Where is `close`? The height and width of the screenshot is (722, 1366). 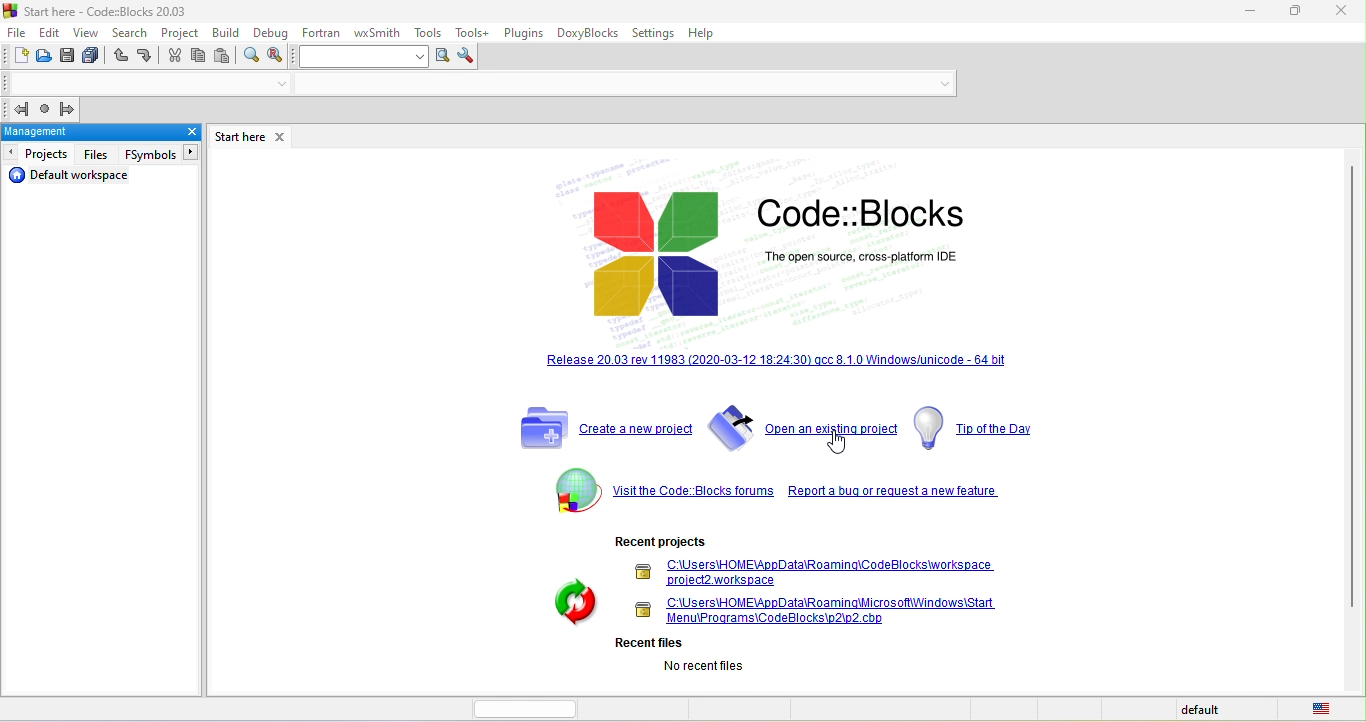 close is located at coordinates (279, 138).